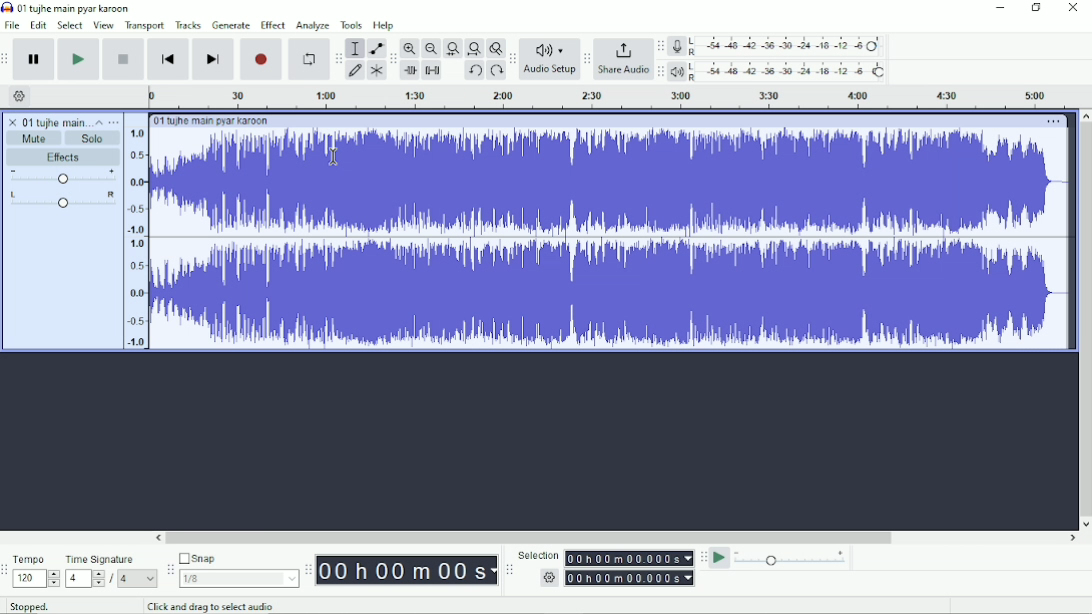  What do you see at coordinates (169, 569) in the screenshot?
I see `Audacity snapping toolbar` at bounding box center [169, 569].